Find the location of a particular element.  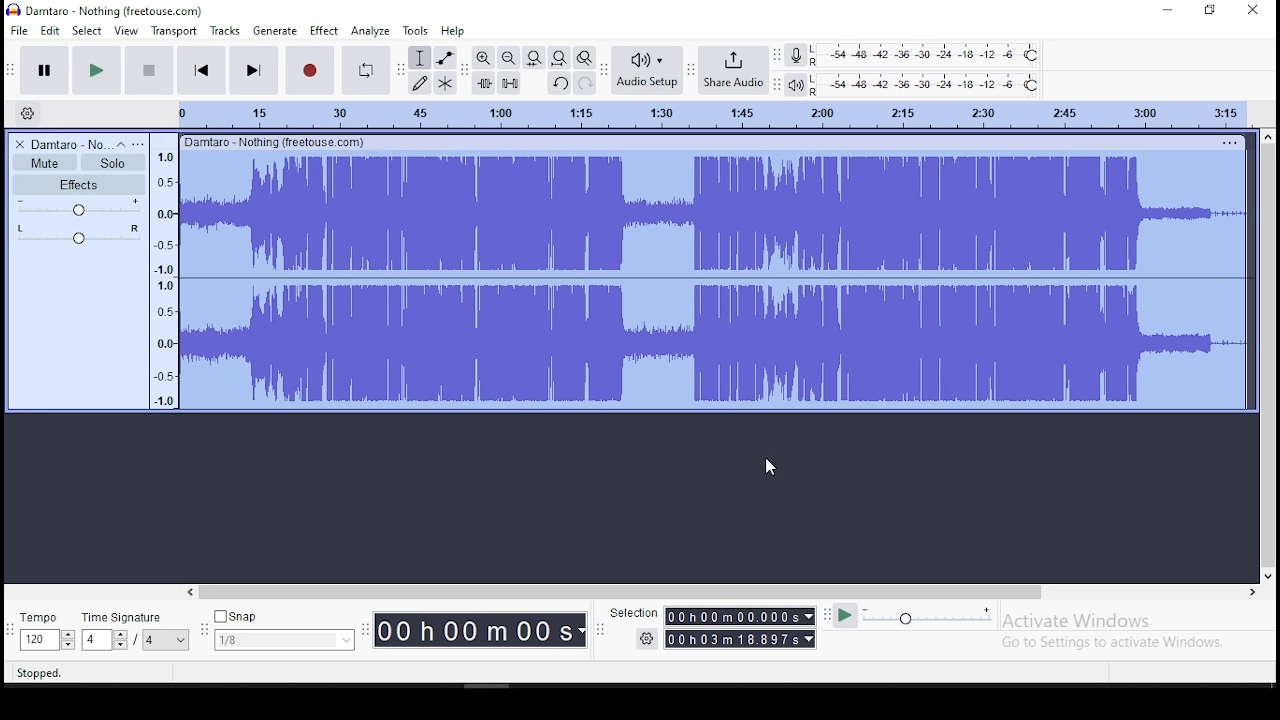

fit file to width is located at coordinates (534, 57).